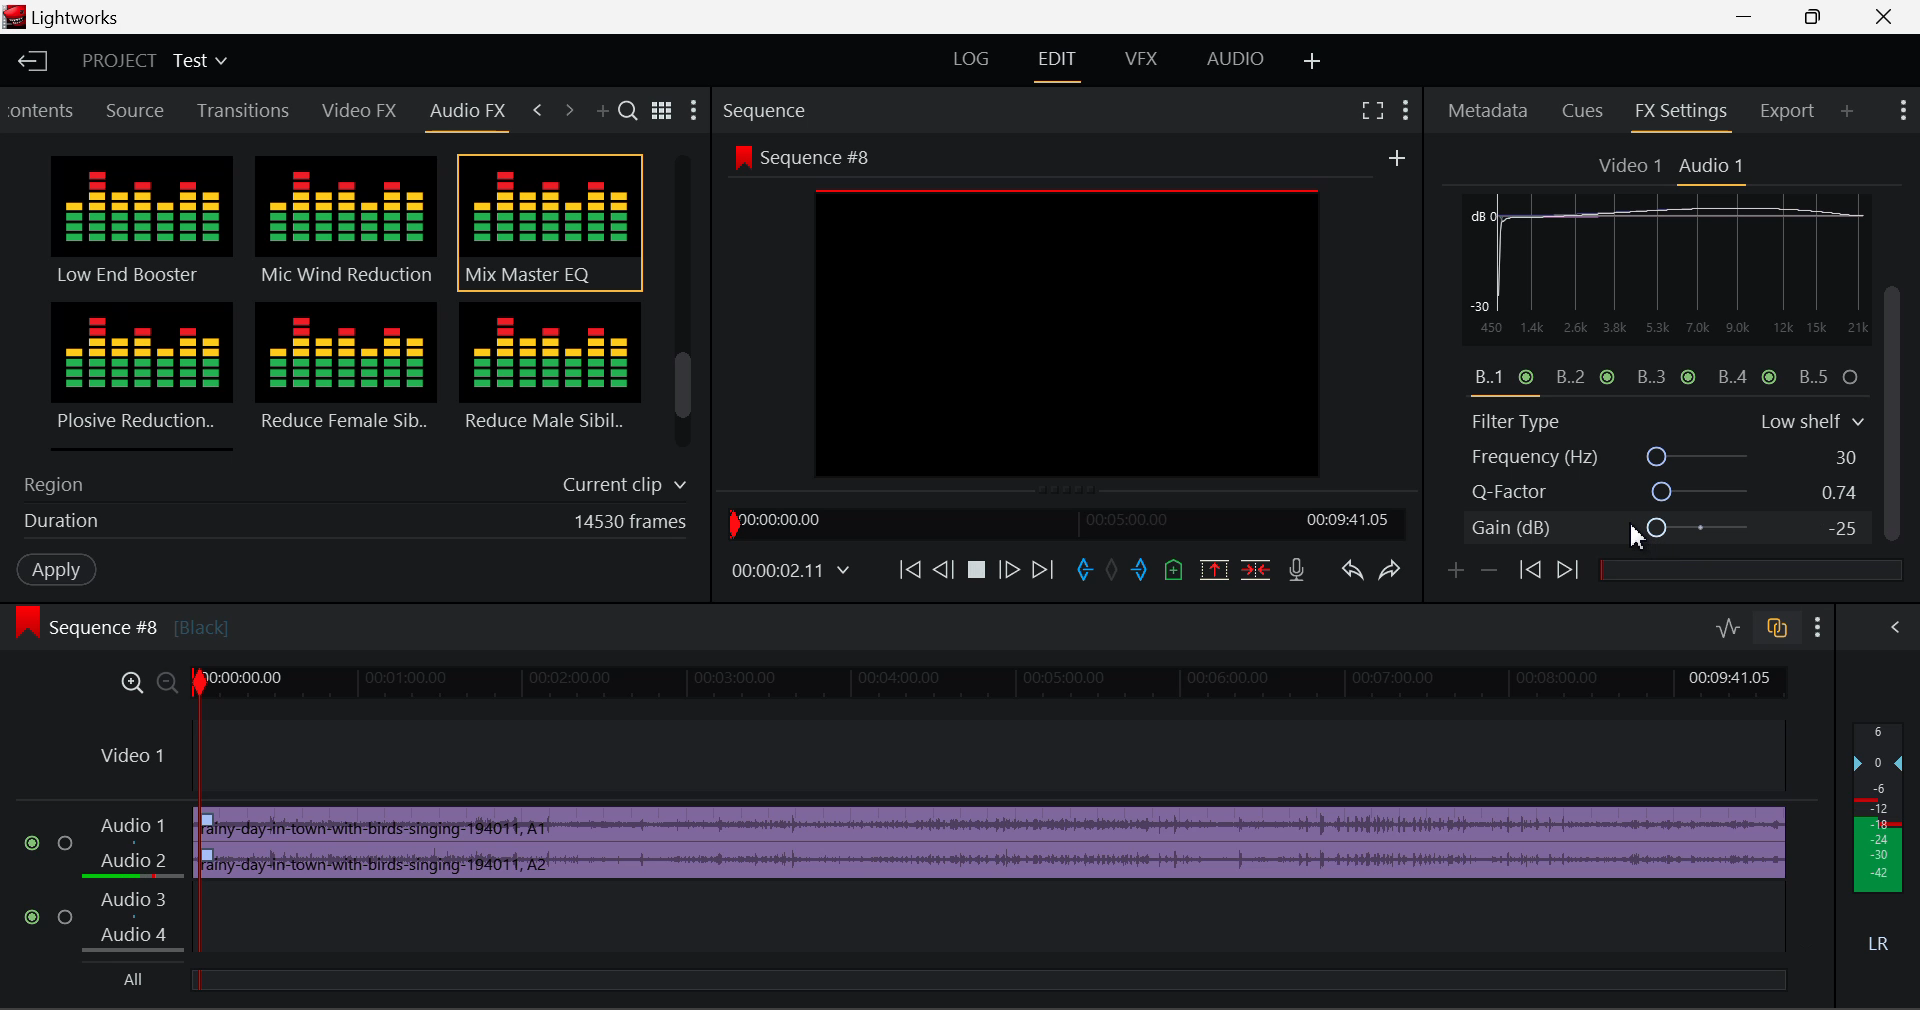 The width and height of the screenshot is (1920, 1010). I want to click on Sequence #8, so click(155, 618).